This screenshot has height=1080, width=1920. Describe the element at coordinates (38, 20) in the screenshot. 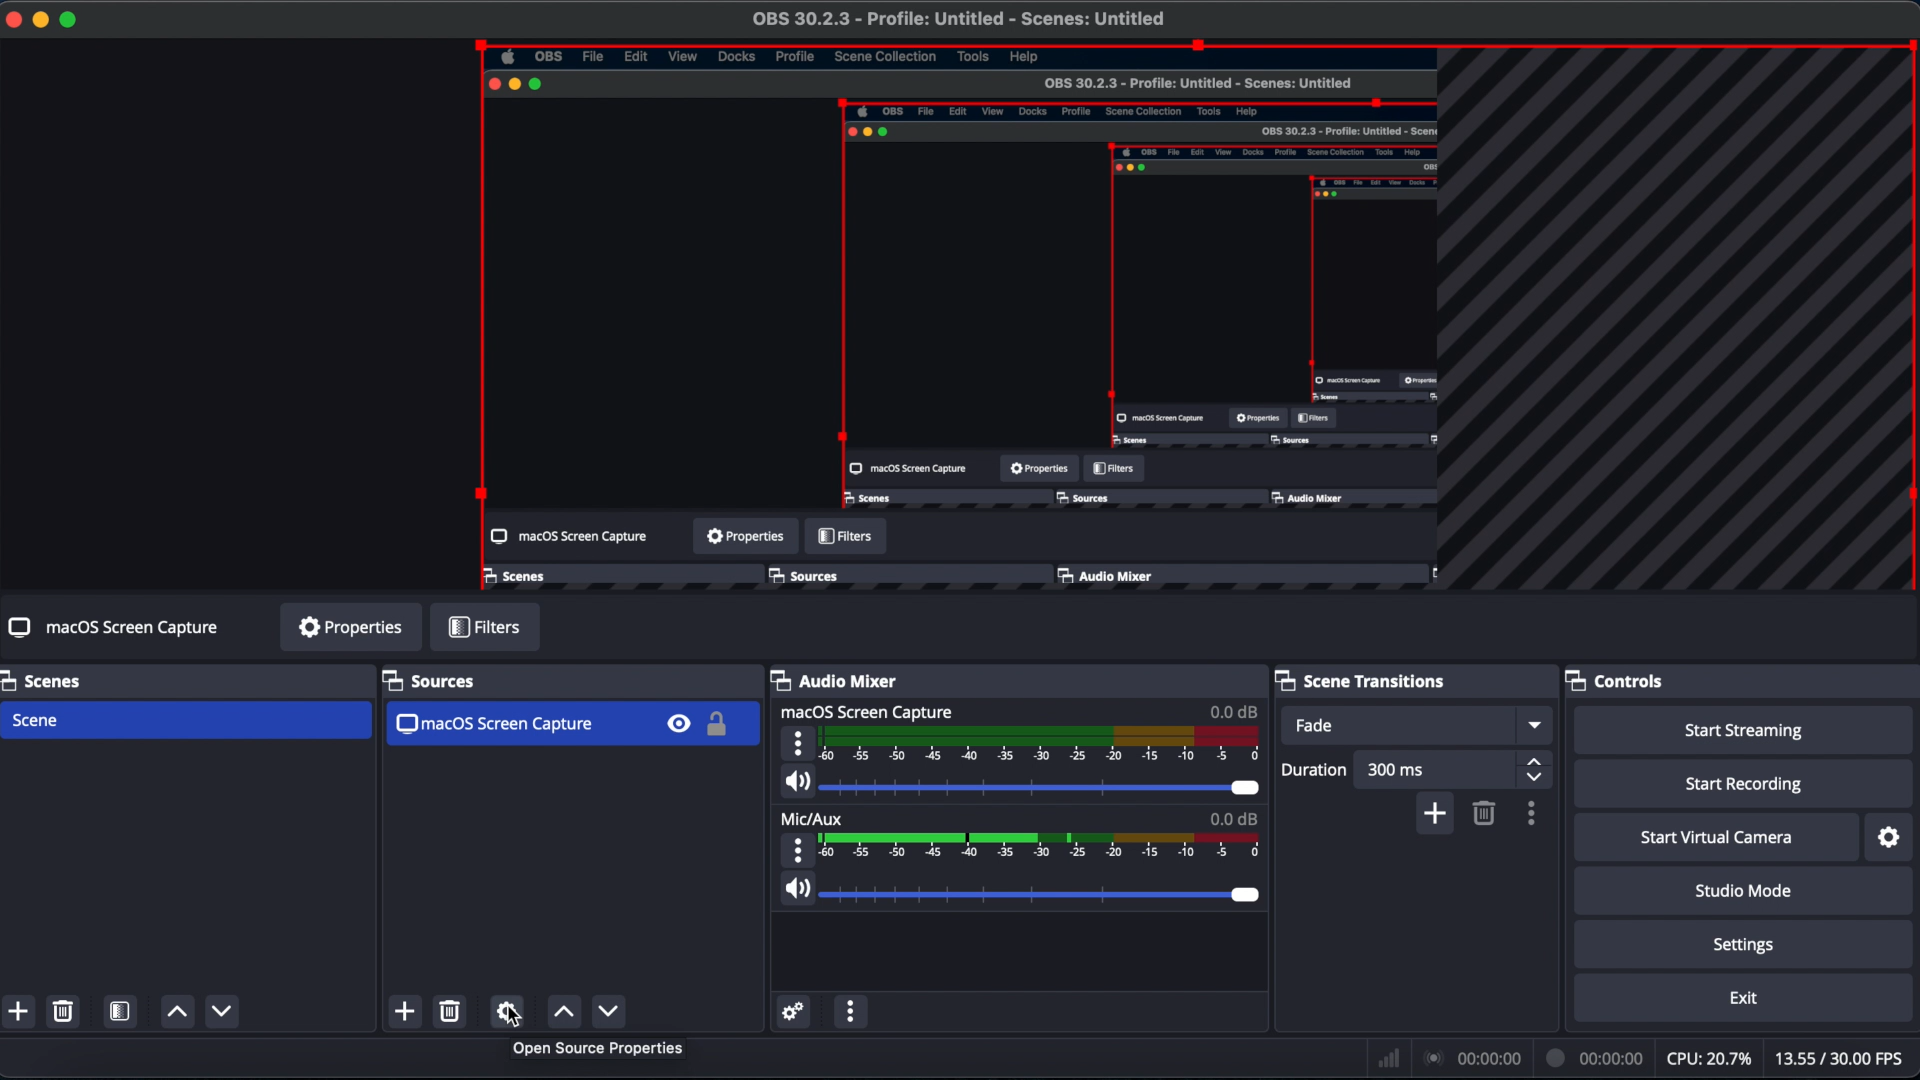

I see `minimize` at that location.